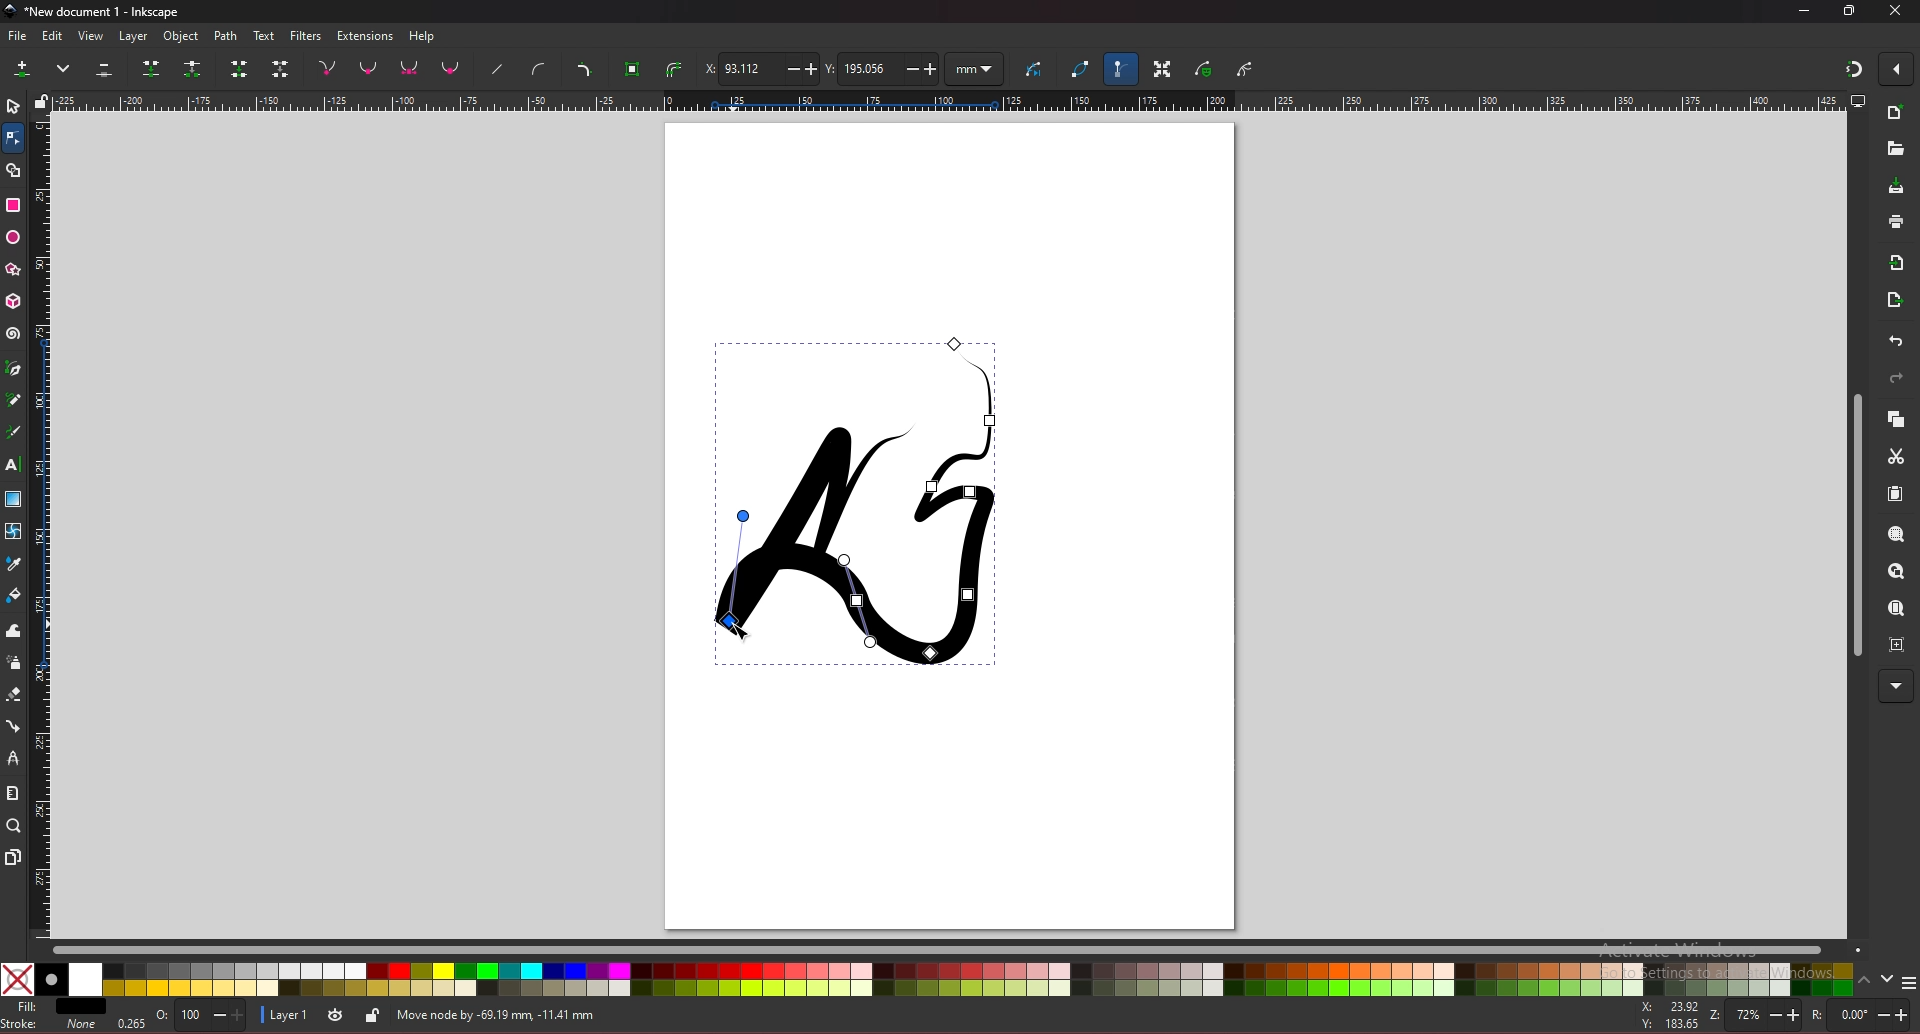 The image size is (1920, 1034). Describe the element at coordinates (327, 67) in the screenshot. I see `node corner` at that location.